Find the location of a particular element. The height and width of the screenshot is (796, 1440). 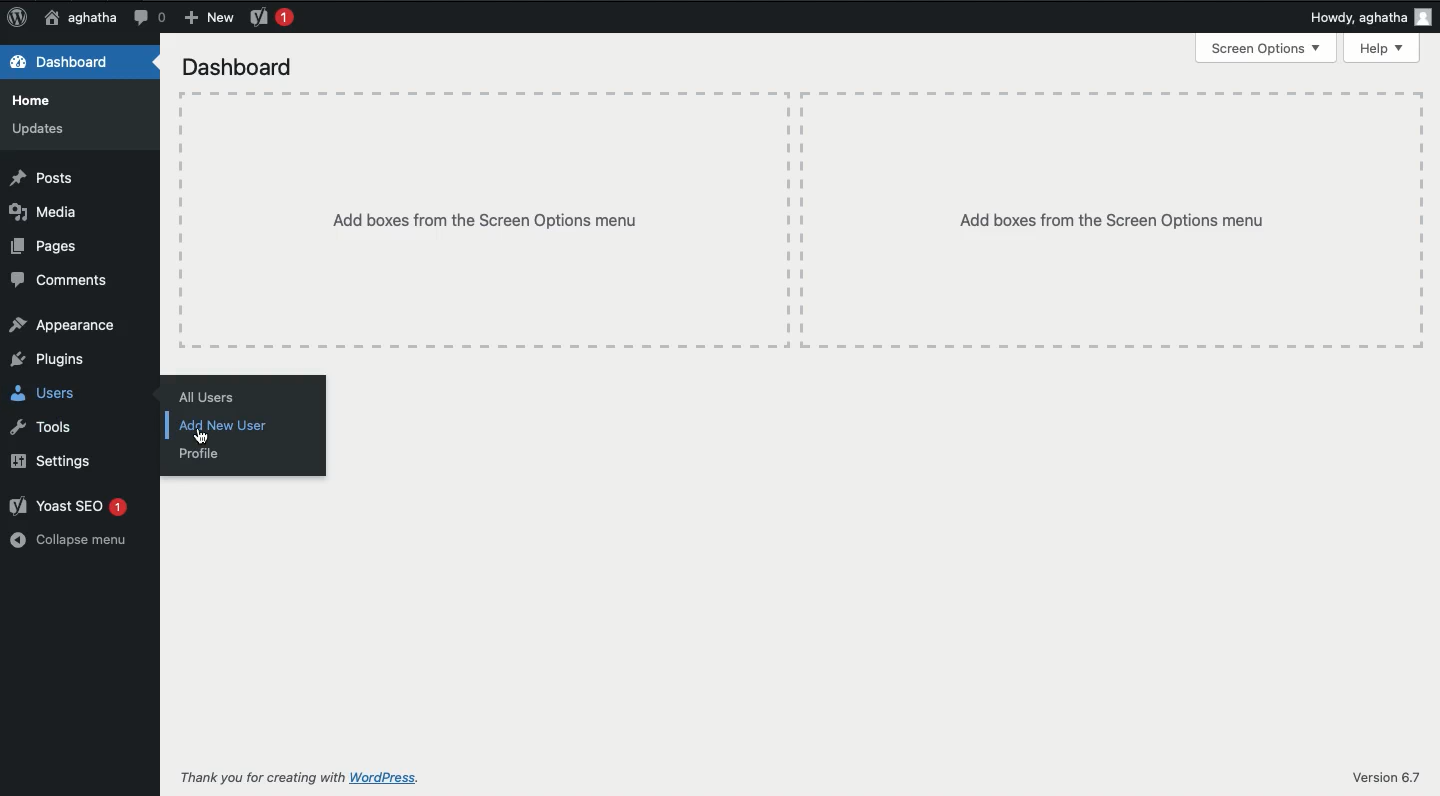

Home is located at coordinates (34, 101).